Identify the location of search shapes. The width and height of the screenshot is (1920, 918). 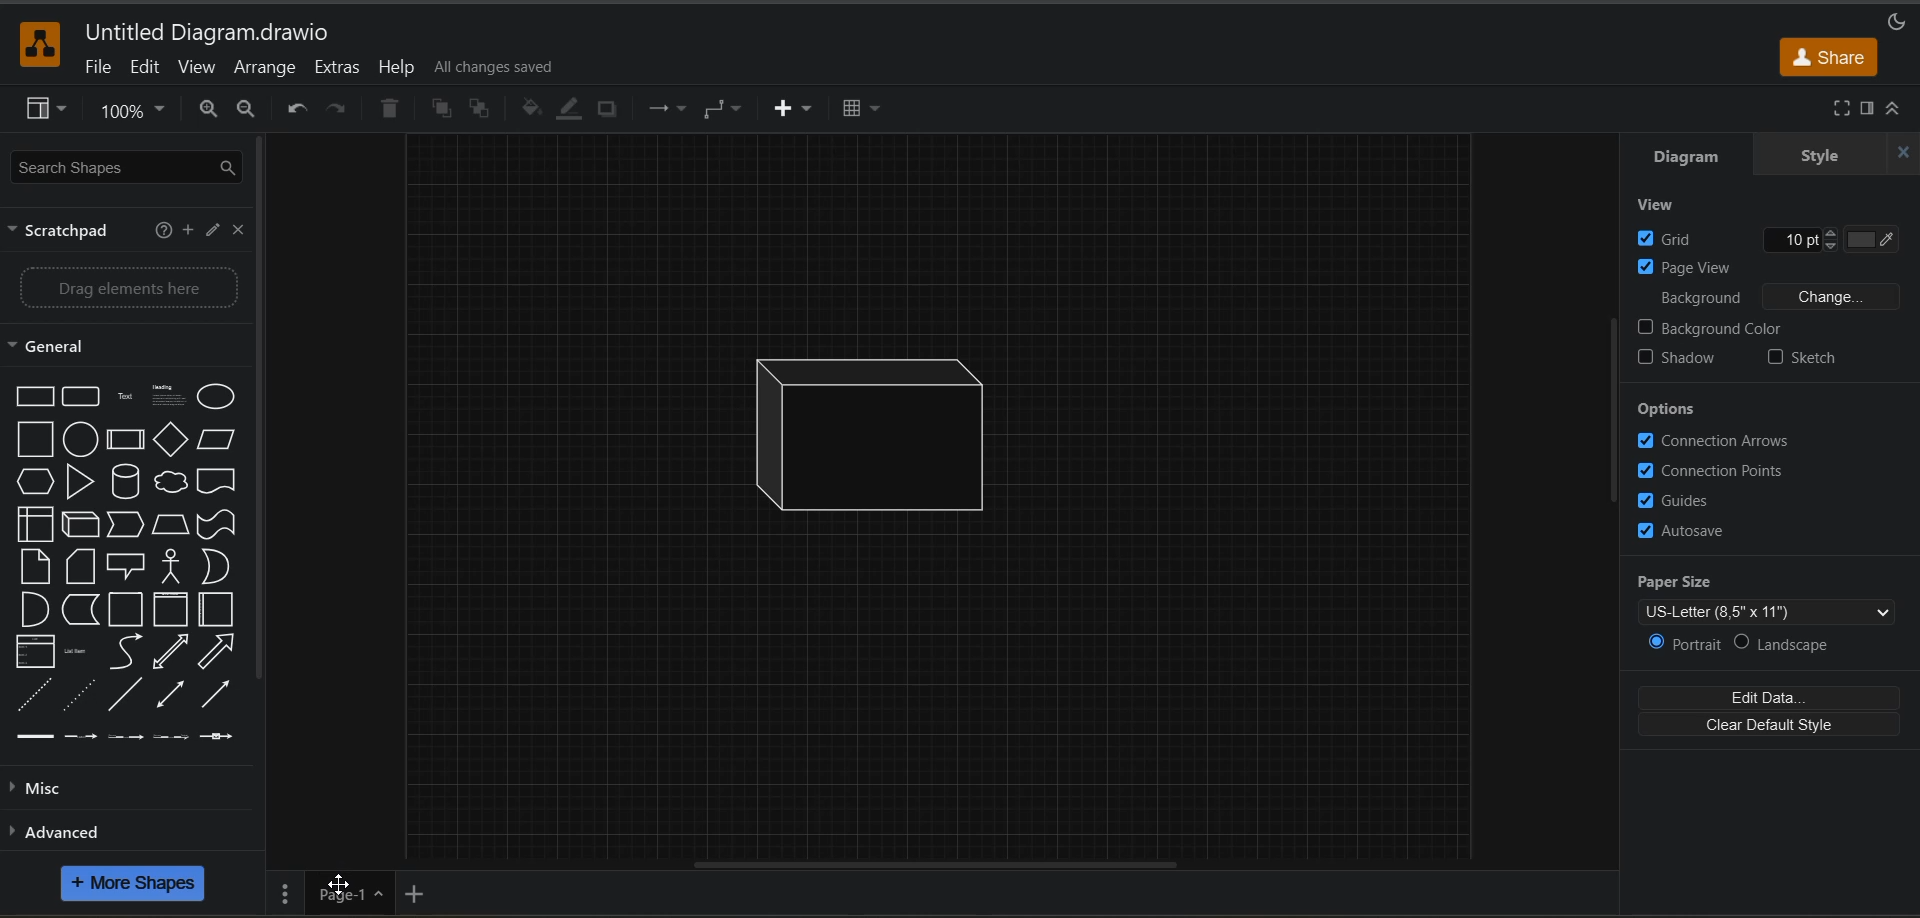
(131, 169).